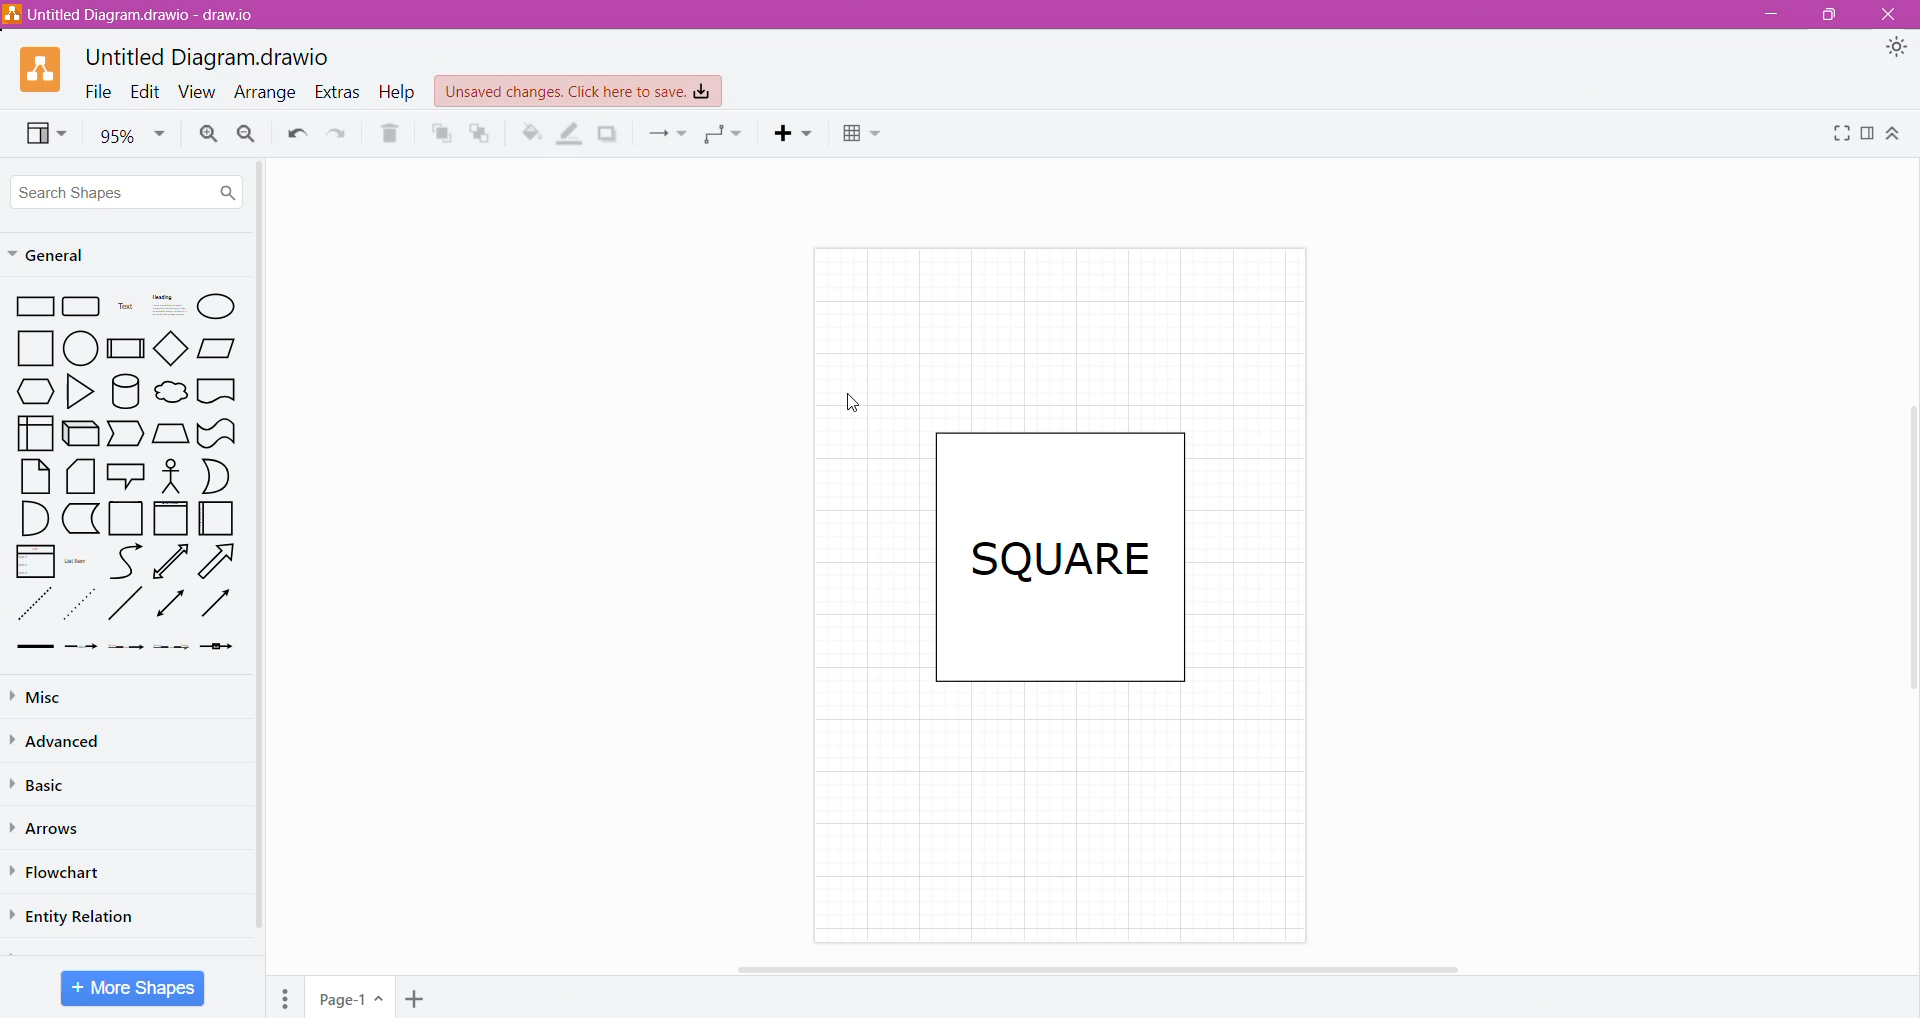  I want to click on Curved Line , so click(125, 562).